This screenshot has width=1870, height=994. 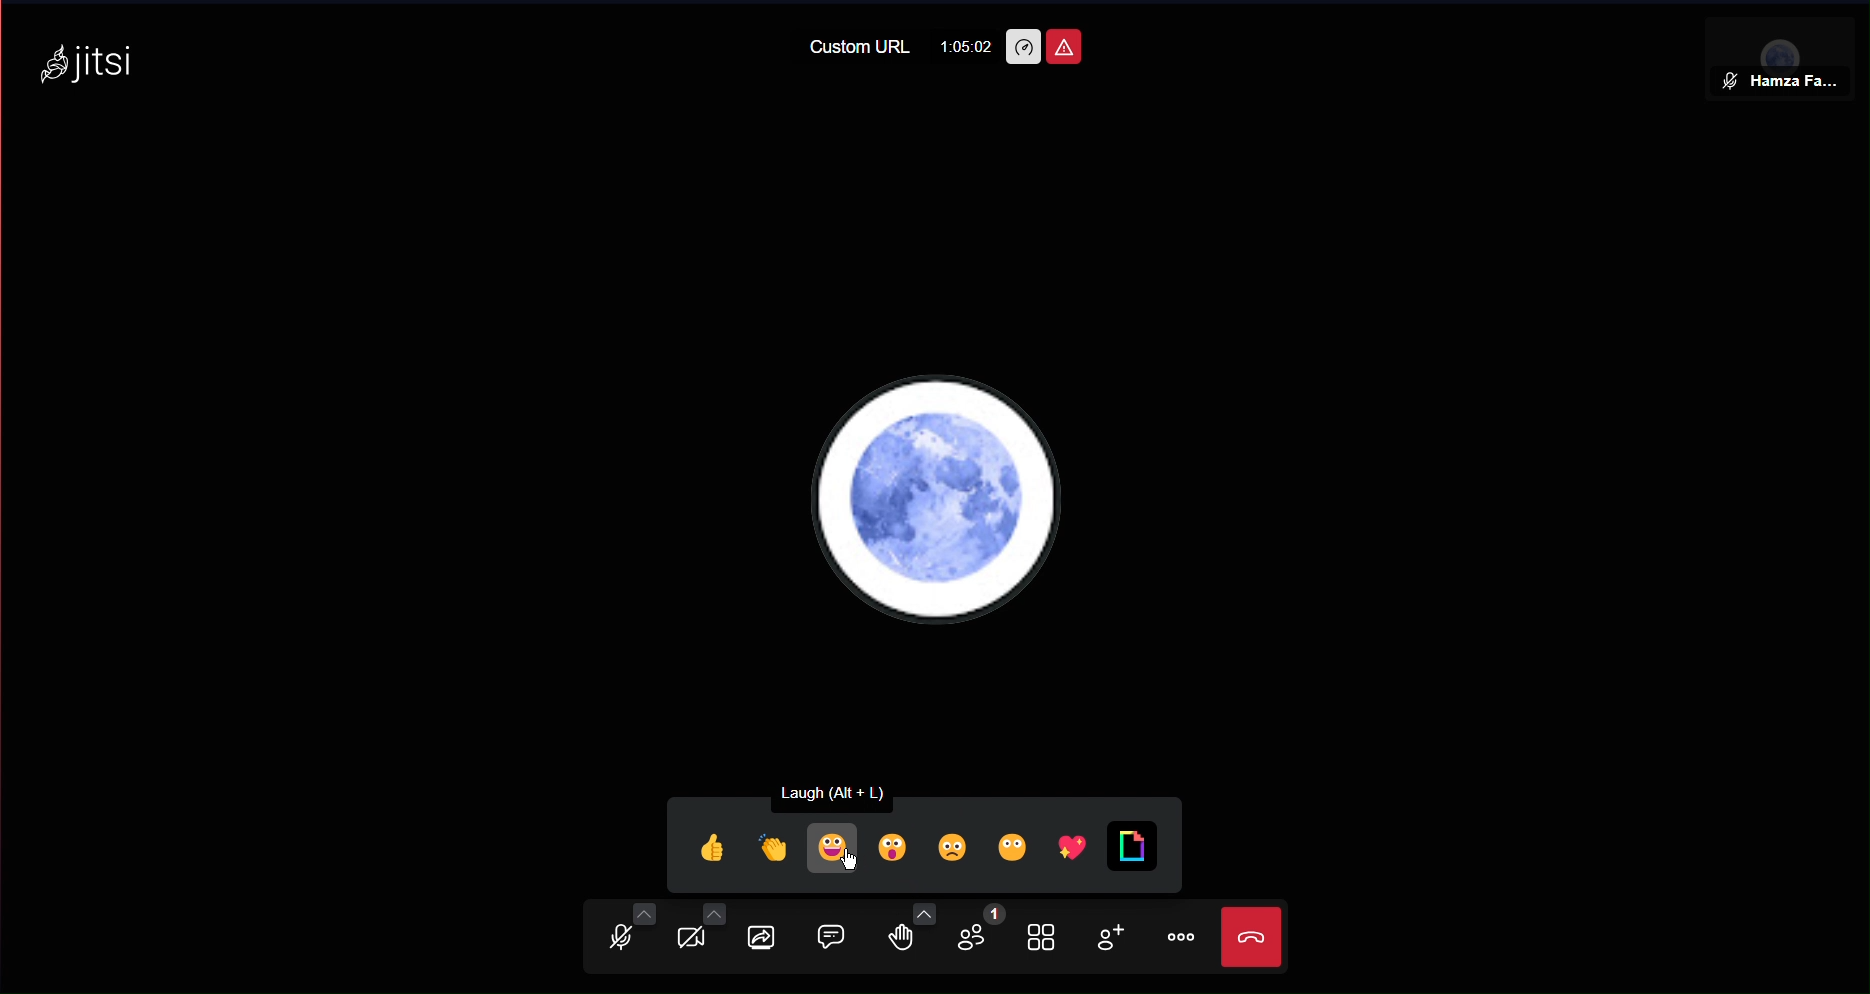 I want to click on Raise Hand, so click(x=916, y=939).